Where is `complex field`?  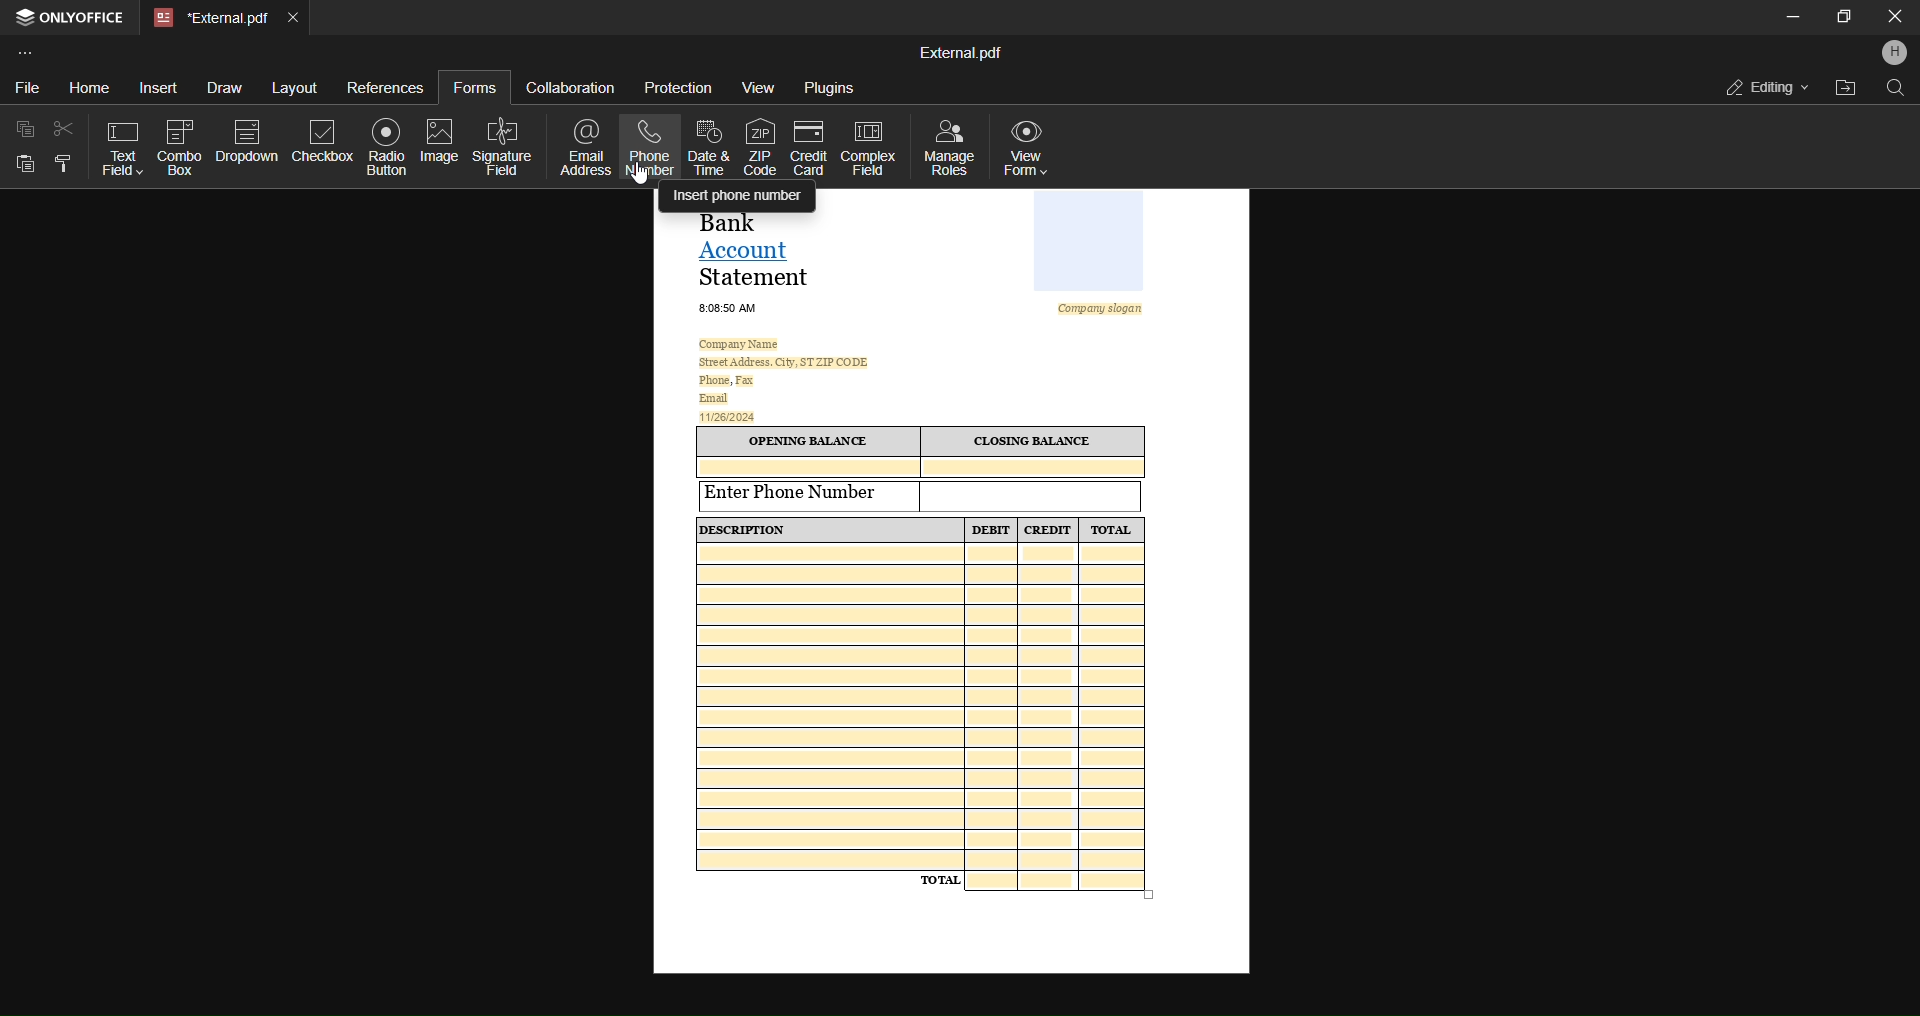 complex field is located at coordinates (871, 149).